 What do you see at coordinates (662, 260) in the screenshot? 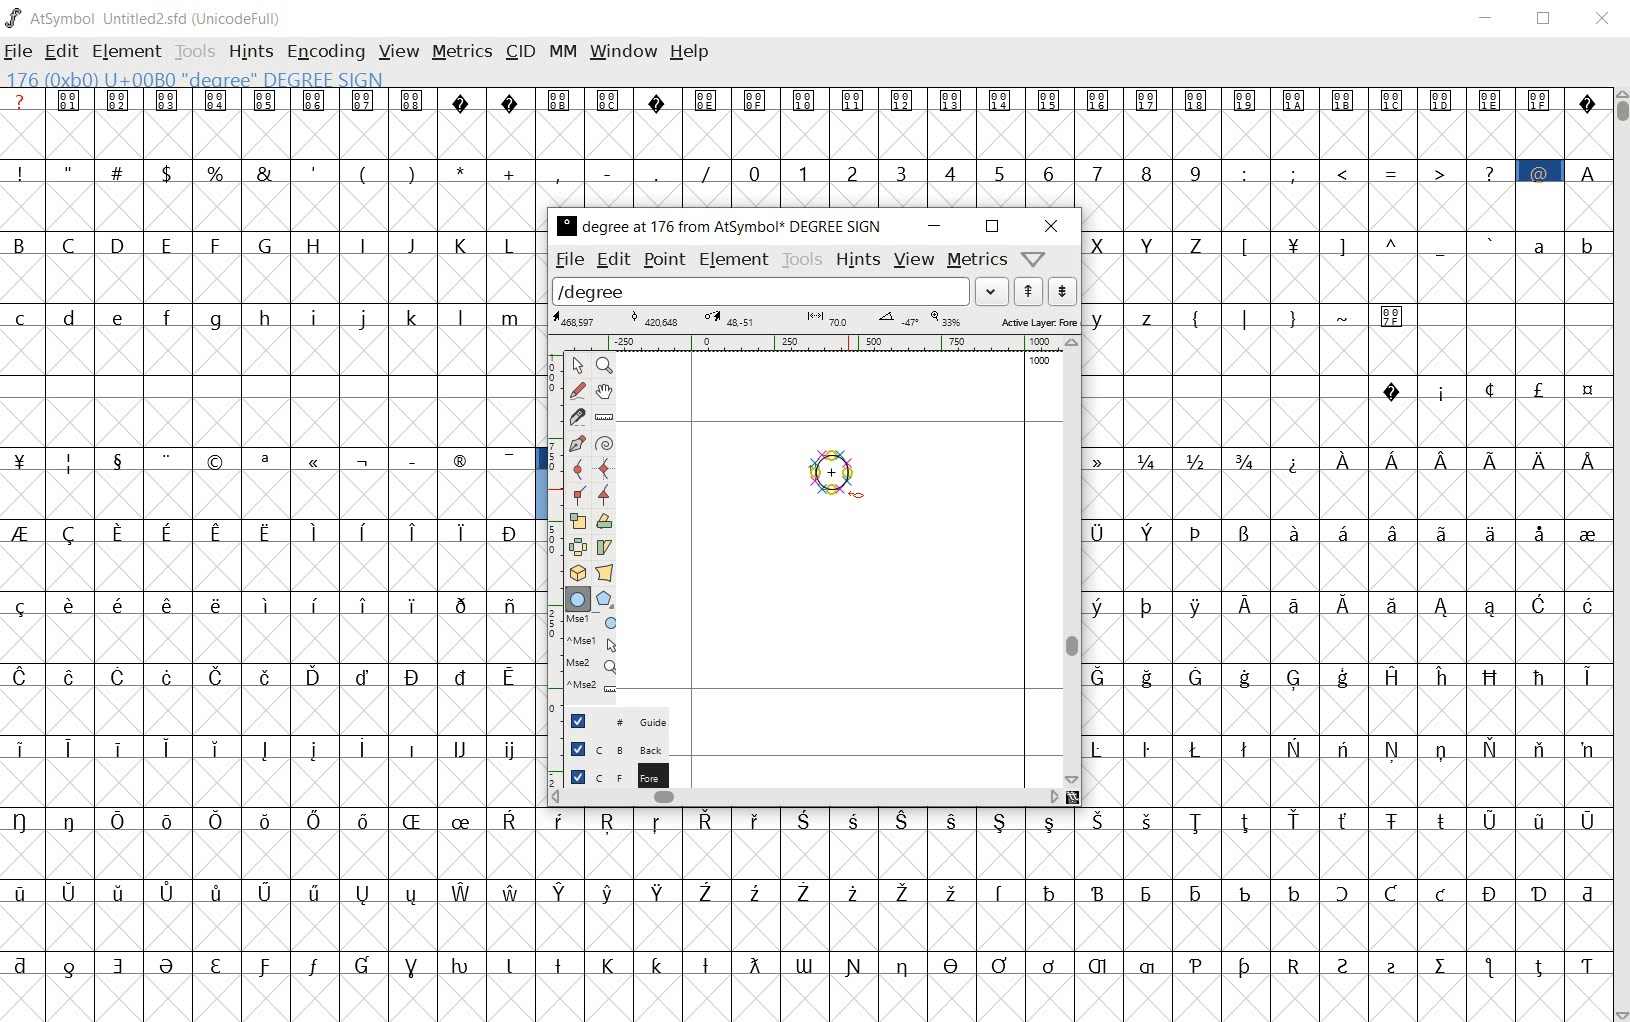
I see `point` at bounding box center [662, 260].